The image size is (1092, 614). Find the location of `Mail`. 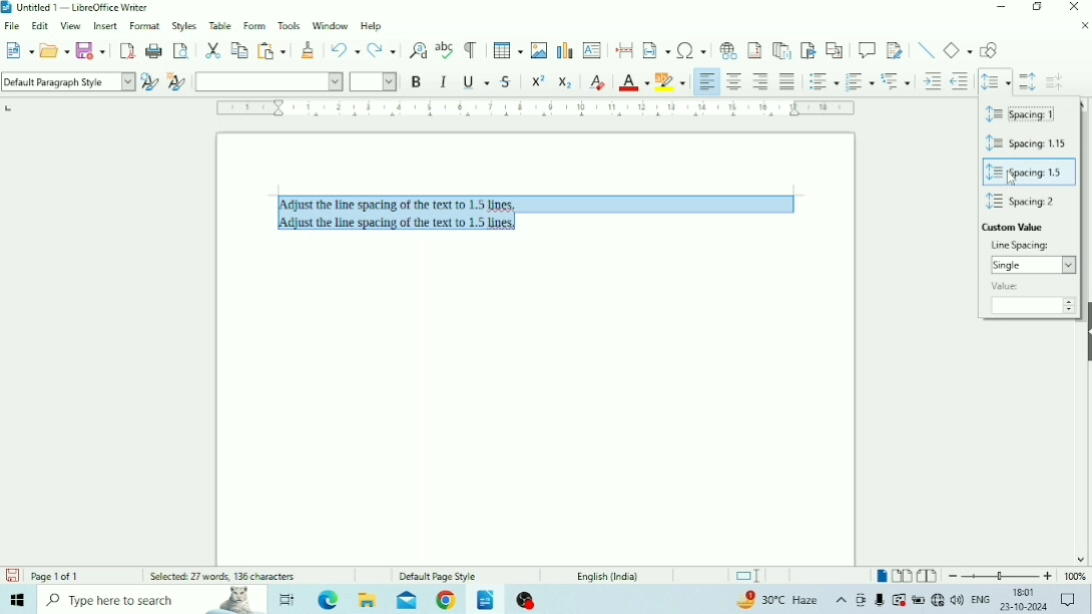

Mail is located at coordinates (408, 600).